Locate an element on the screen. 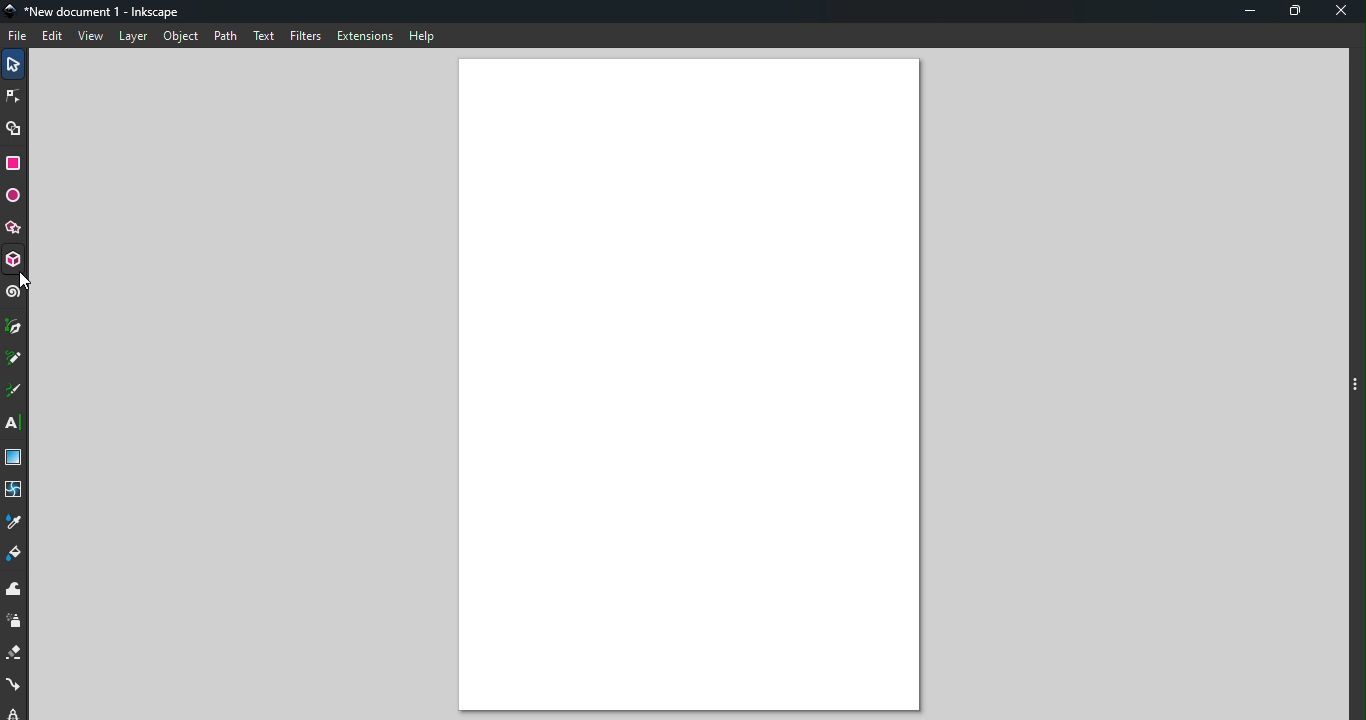  Path is located at coordinates (226, 36).